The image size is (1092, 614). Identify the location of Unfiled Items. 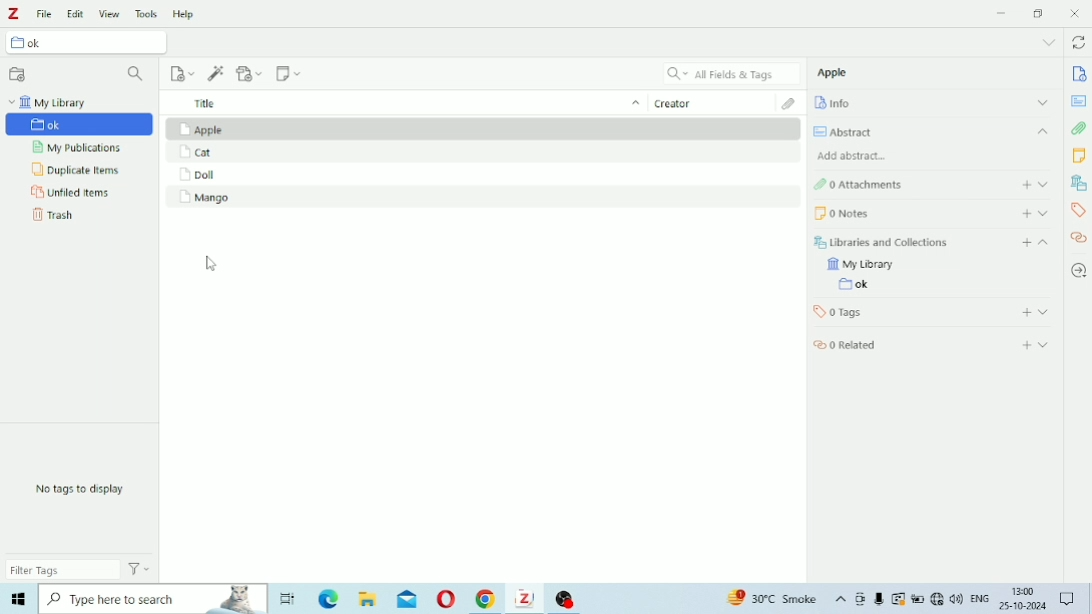
(70, 192).